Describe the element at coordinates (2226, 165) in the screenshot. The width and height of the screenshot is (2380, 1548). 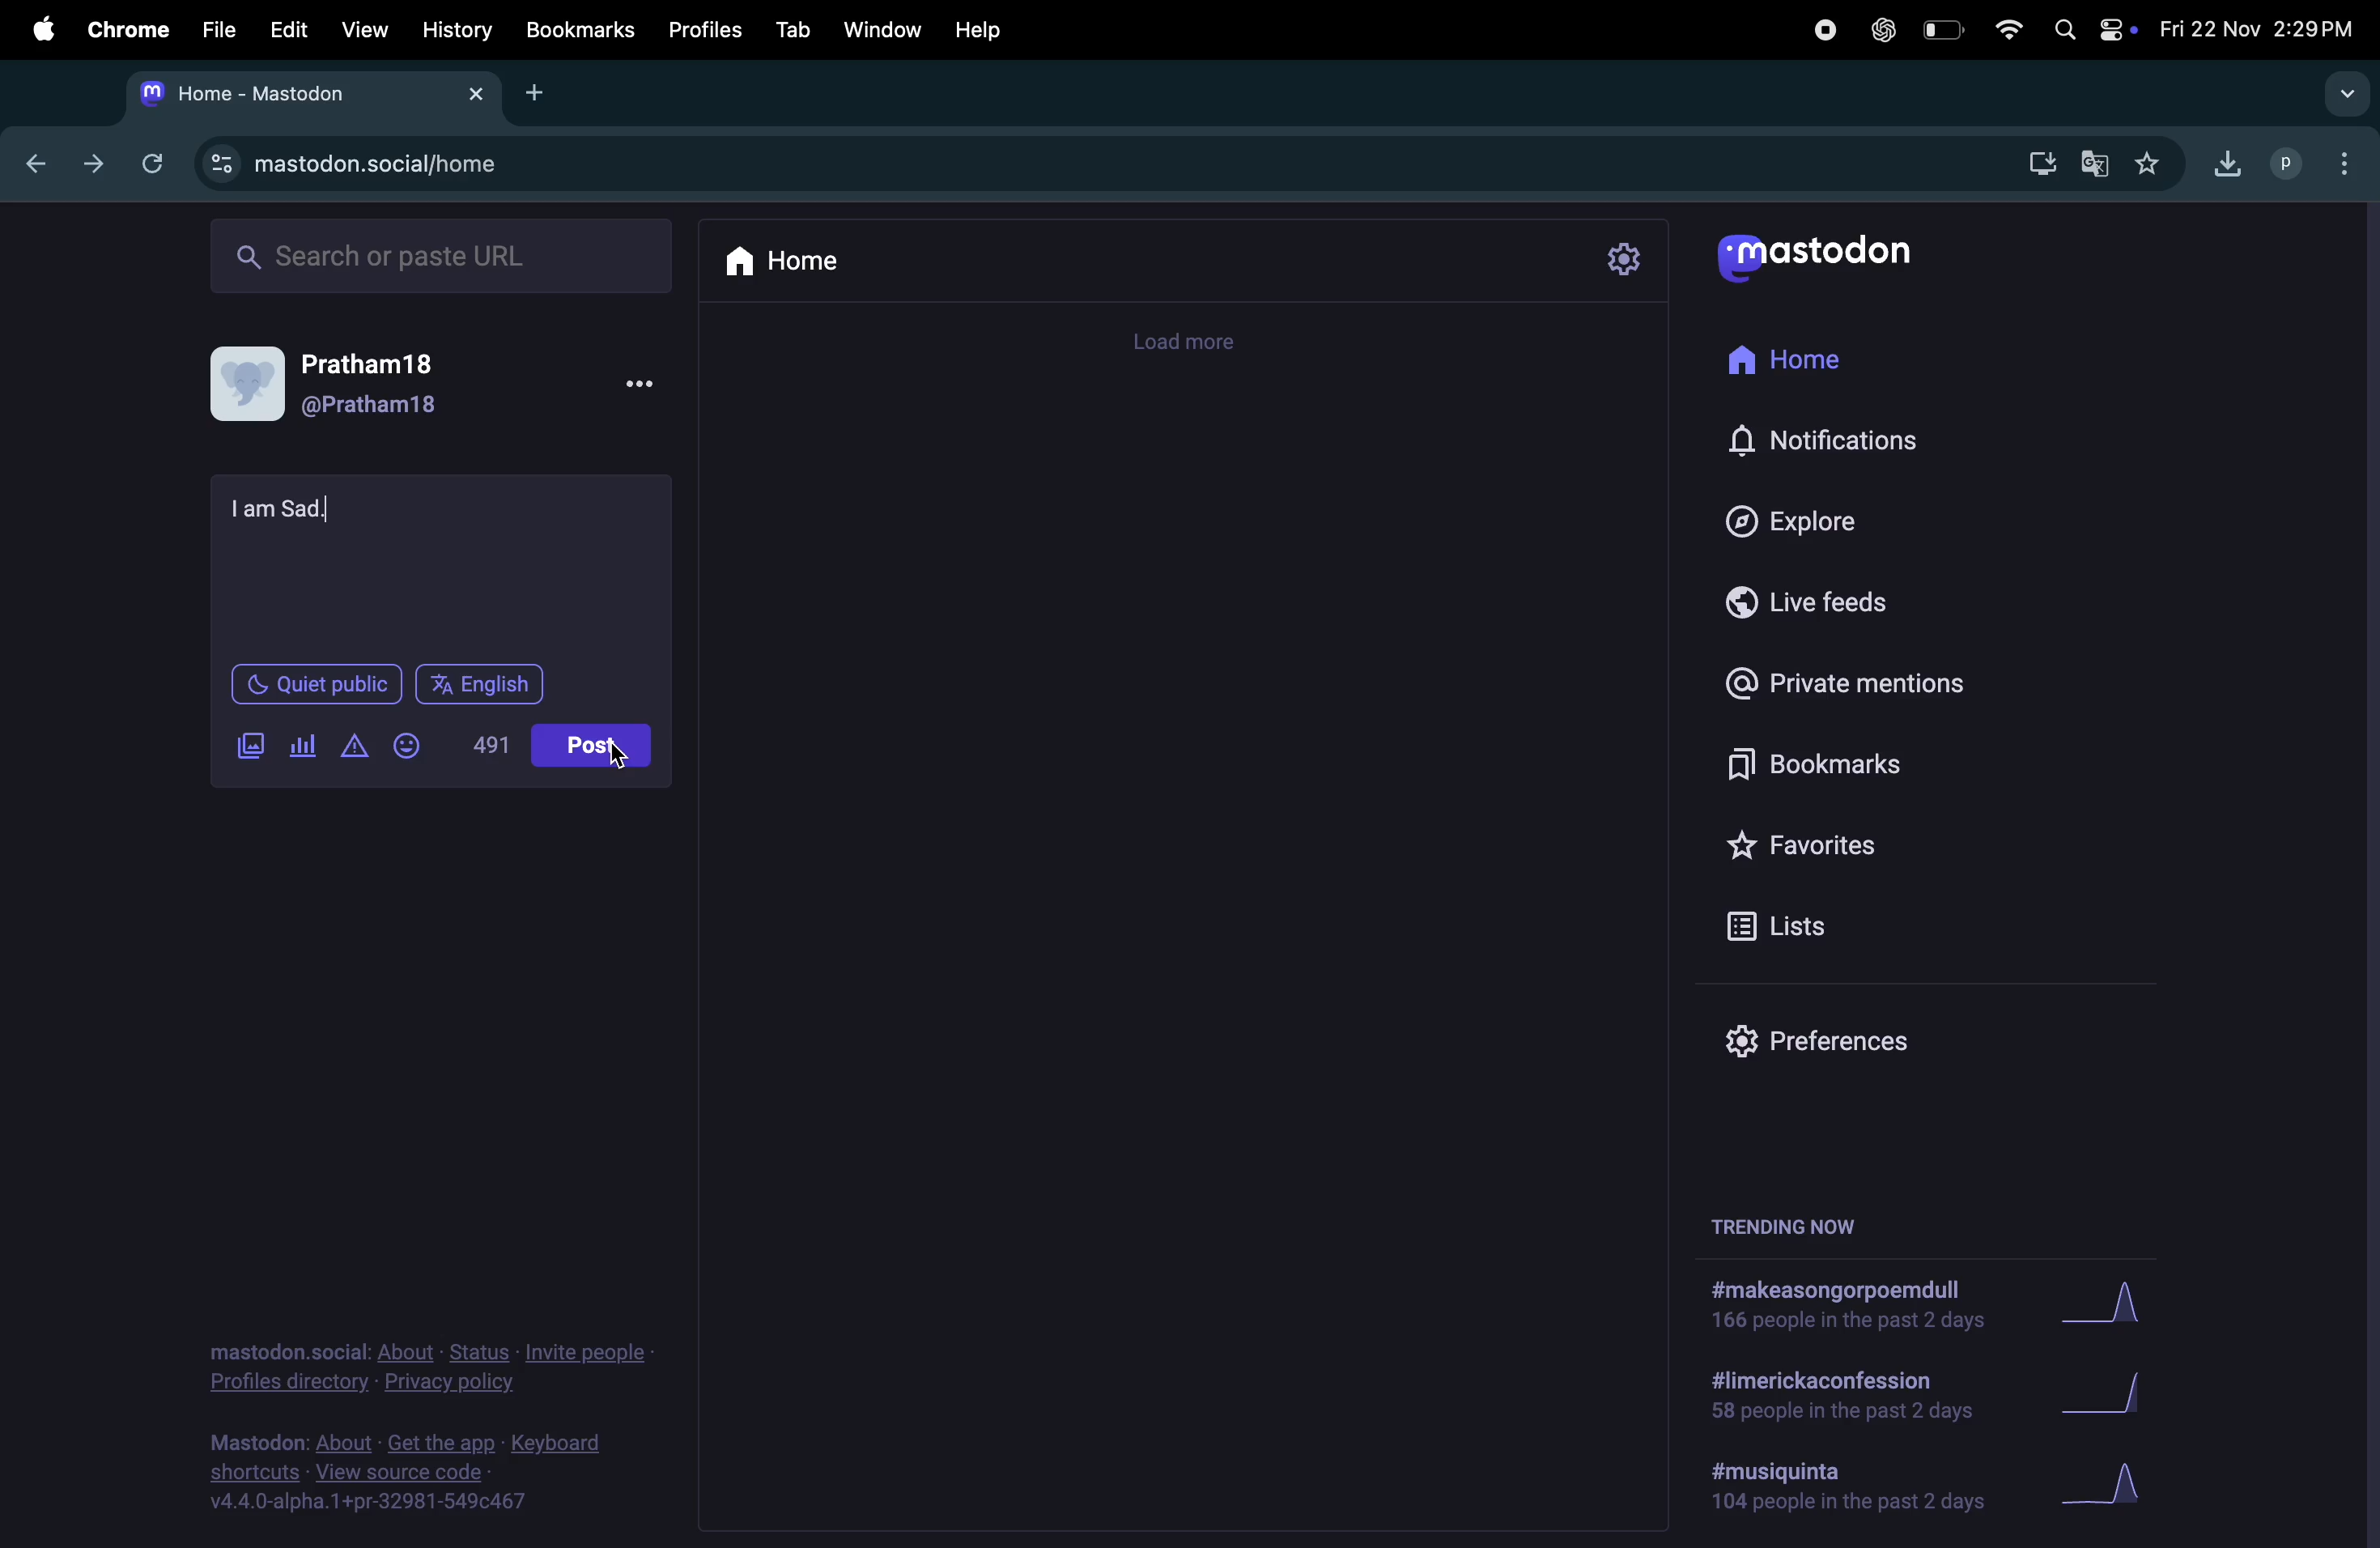
I see `downloads` at that location.